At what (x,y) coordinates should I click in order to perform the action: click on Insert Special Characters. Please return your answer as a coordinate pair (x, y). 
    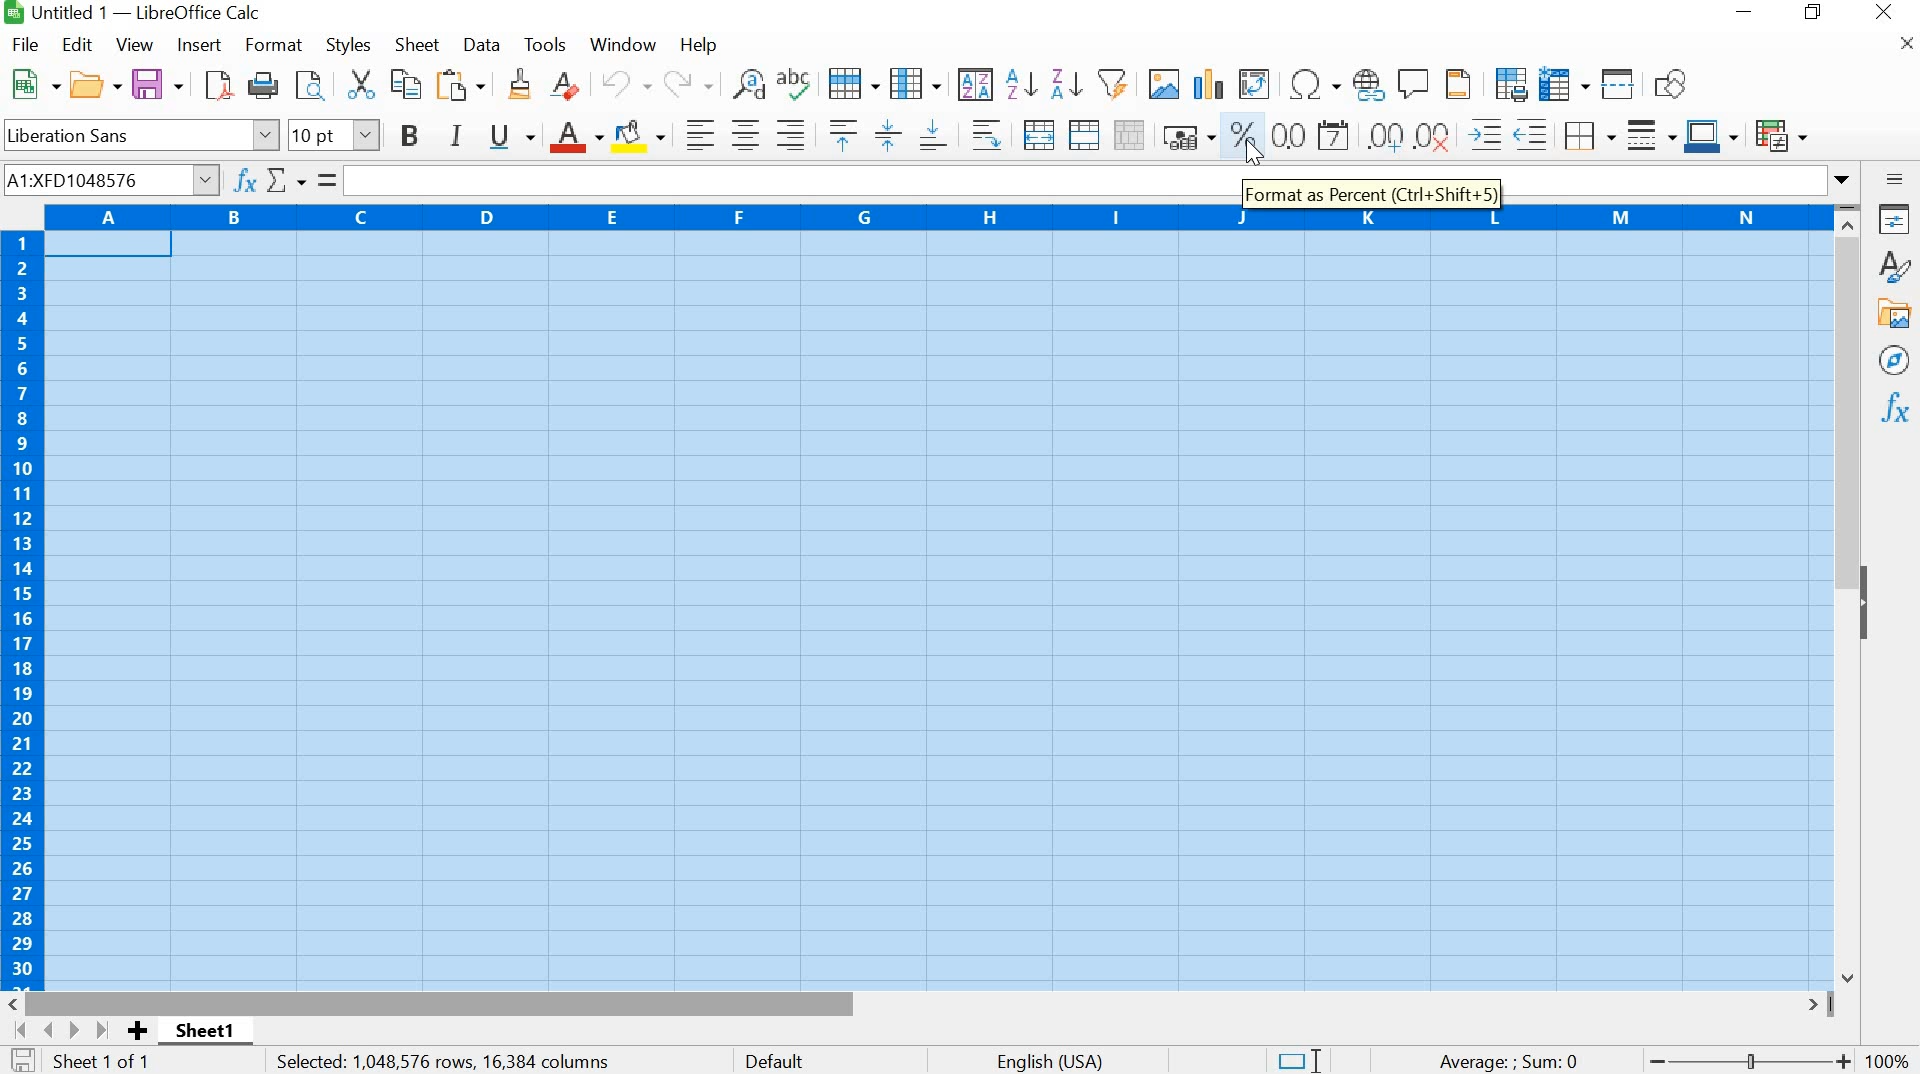
    Looking at the image, I should click on (1313, 81).